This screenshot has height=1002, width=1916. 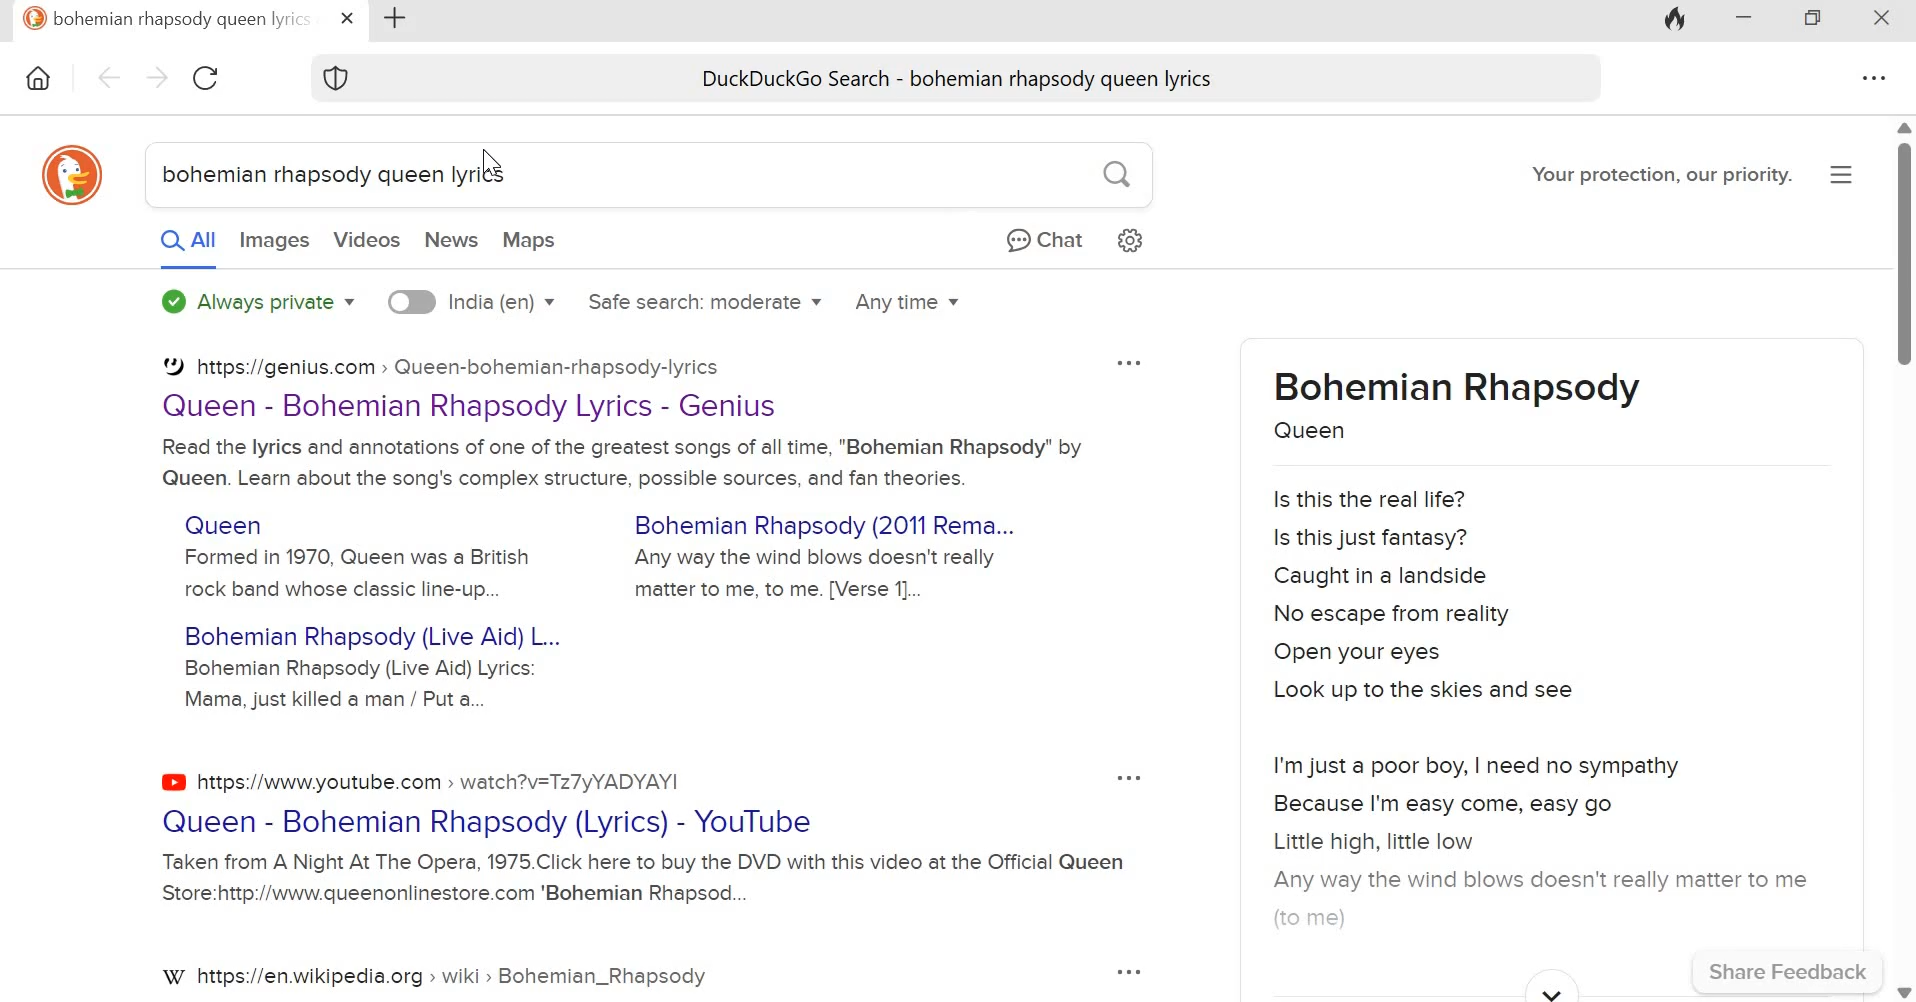 I want to click on Fire icon, so click(x=1677, y=21).